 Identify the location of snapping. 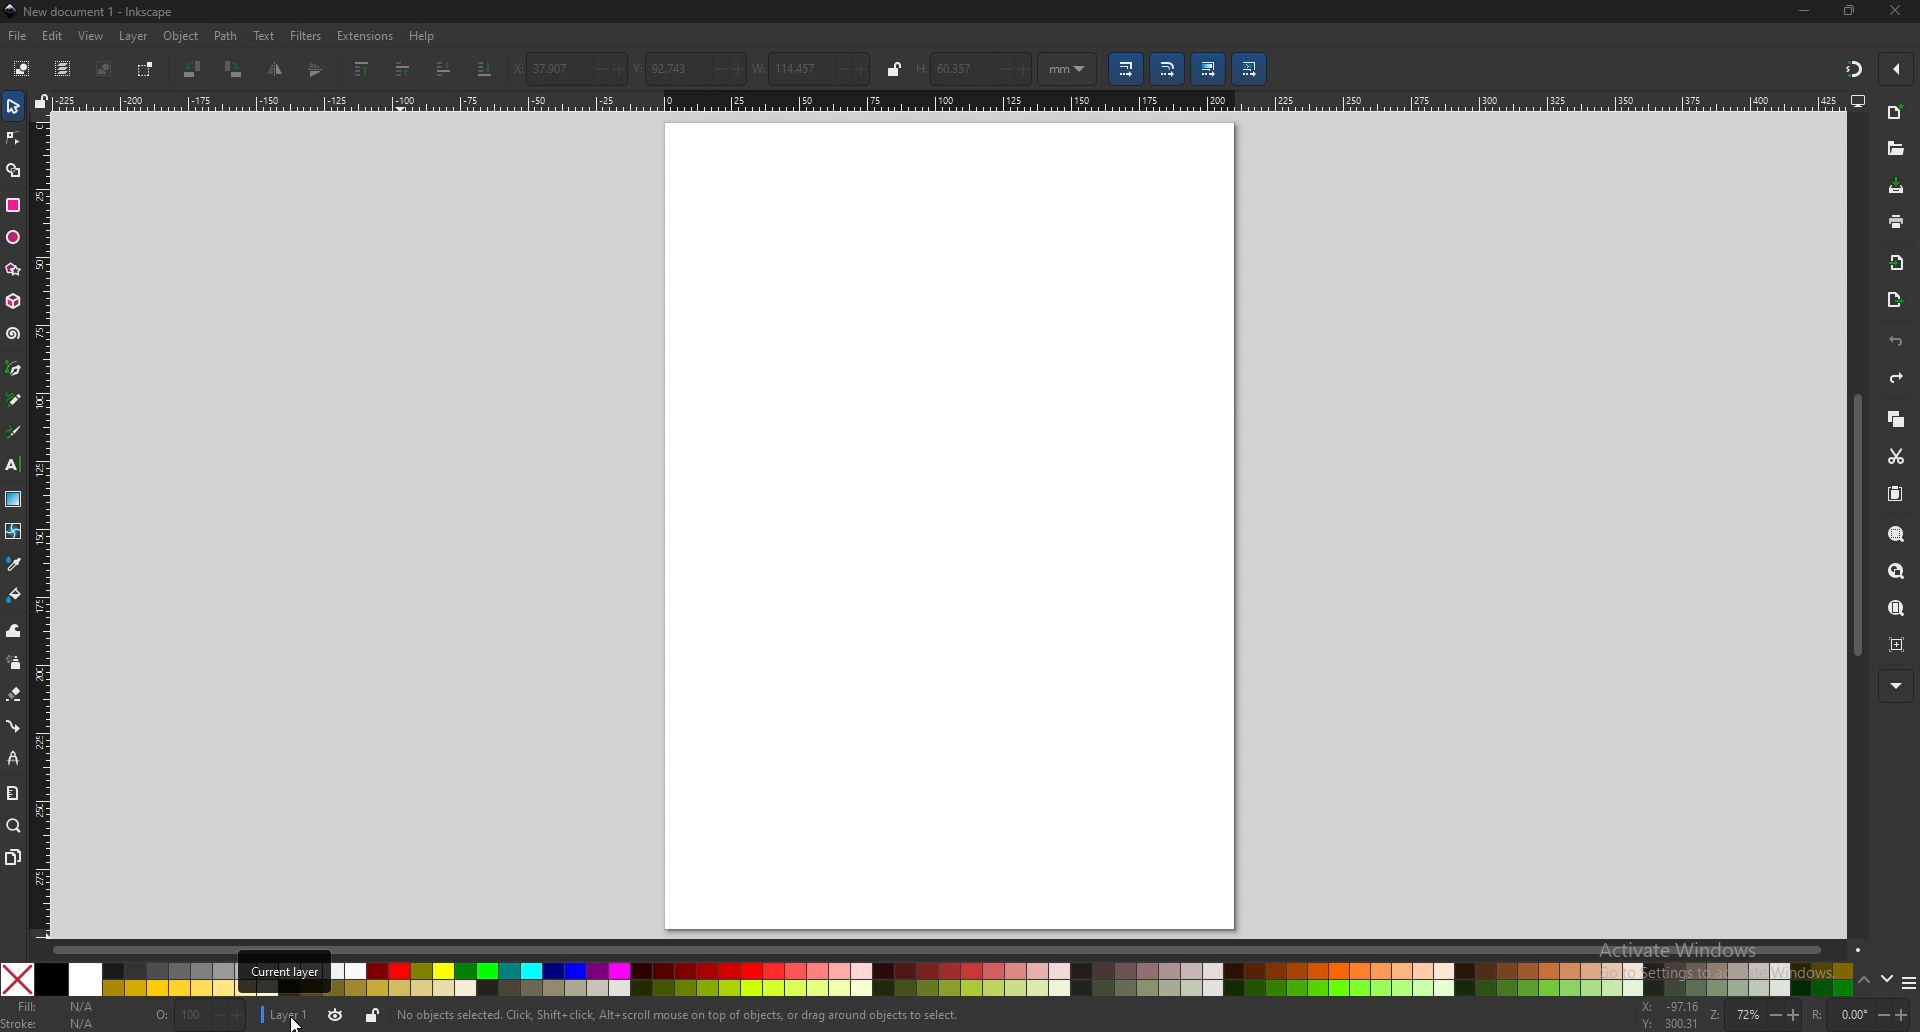
(1855, 69).